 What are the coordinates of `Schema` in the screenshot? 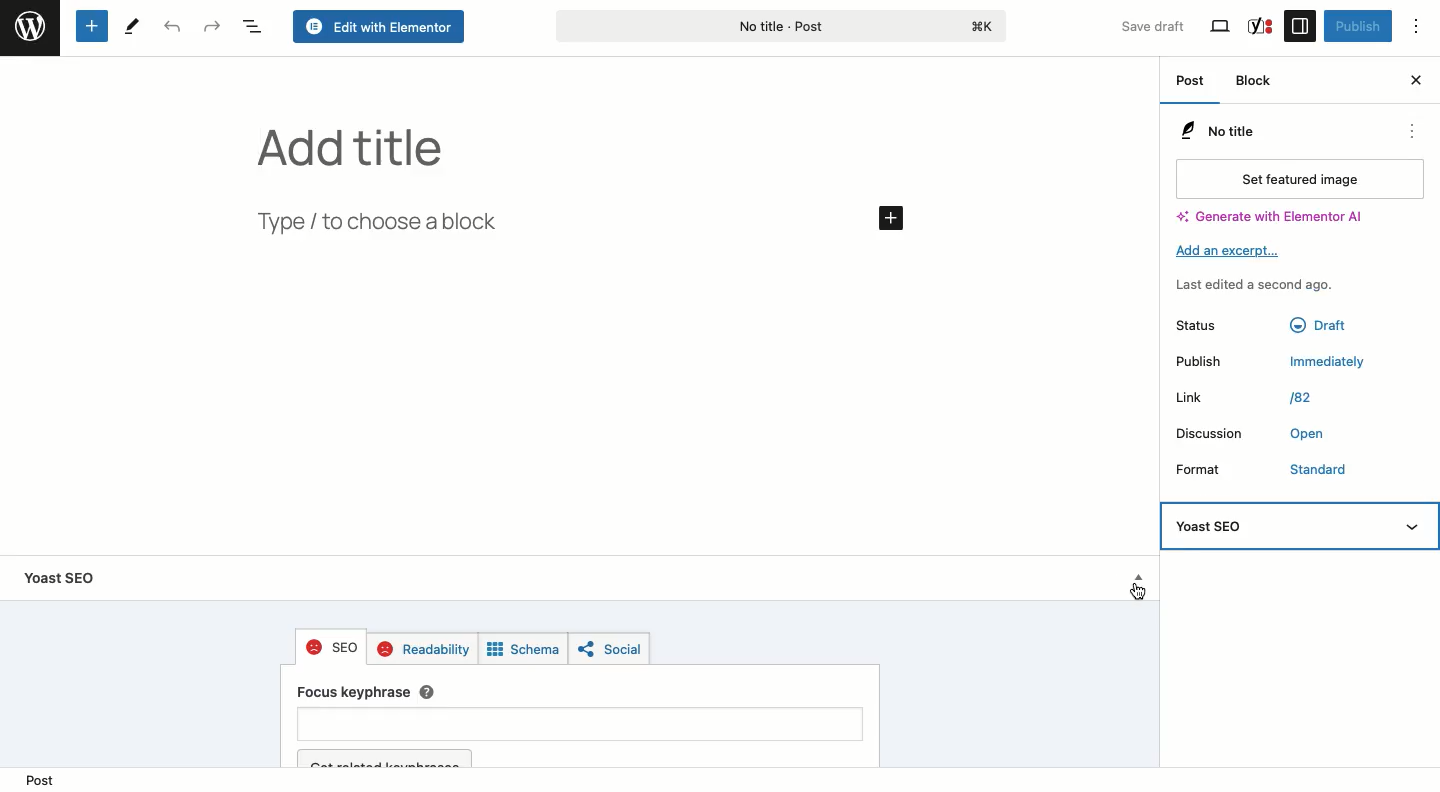 It's located at (523, 651).